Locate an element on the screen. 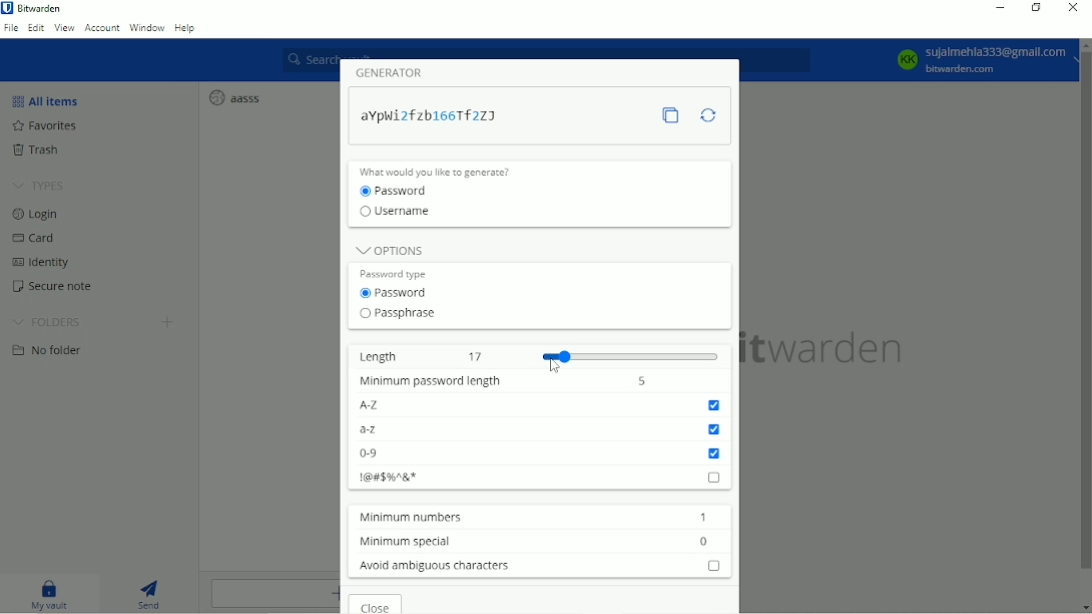 This screenshot has height=614, width=1092. Cursor is located at coordinates (555, 365).